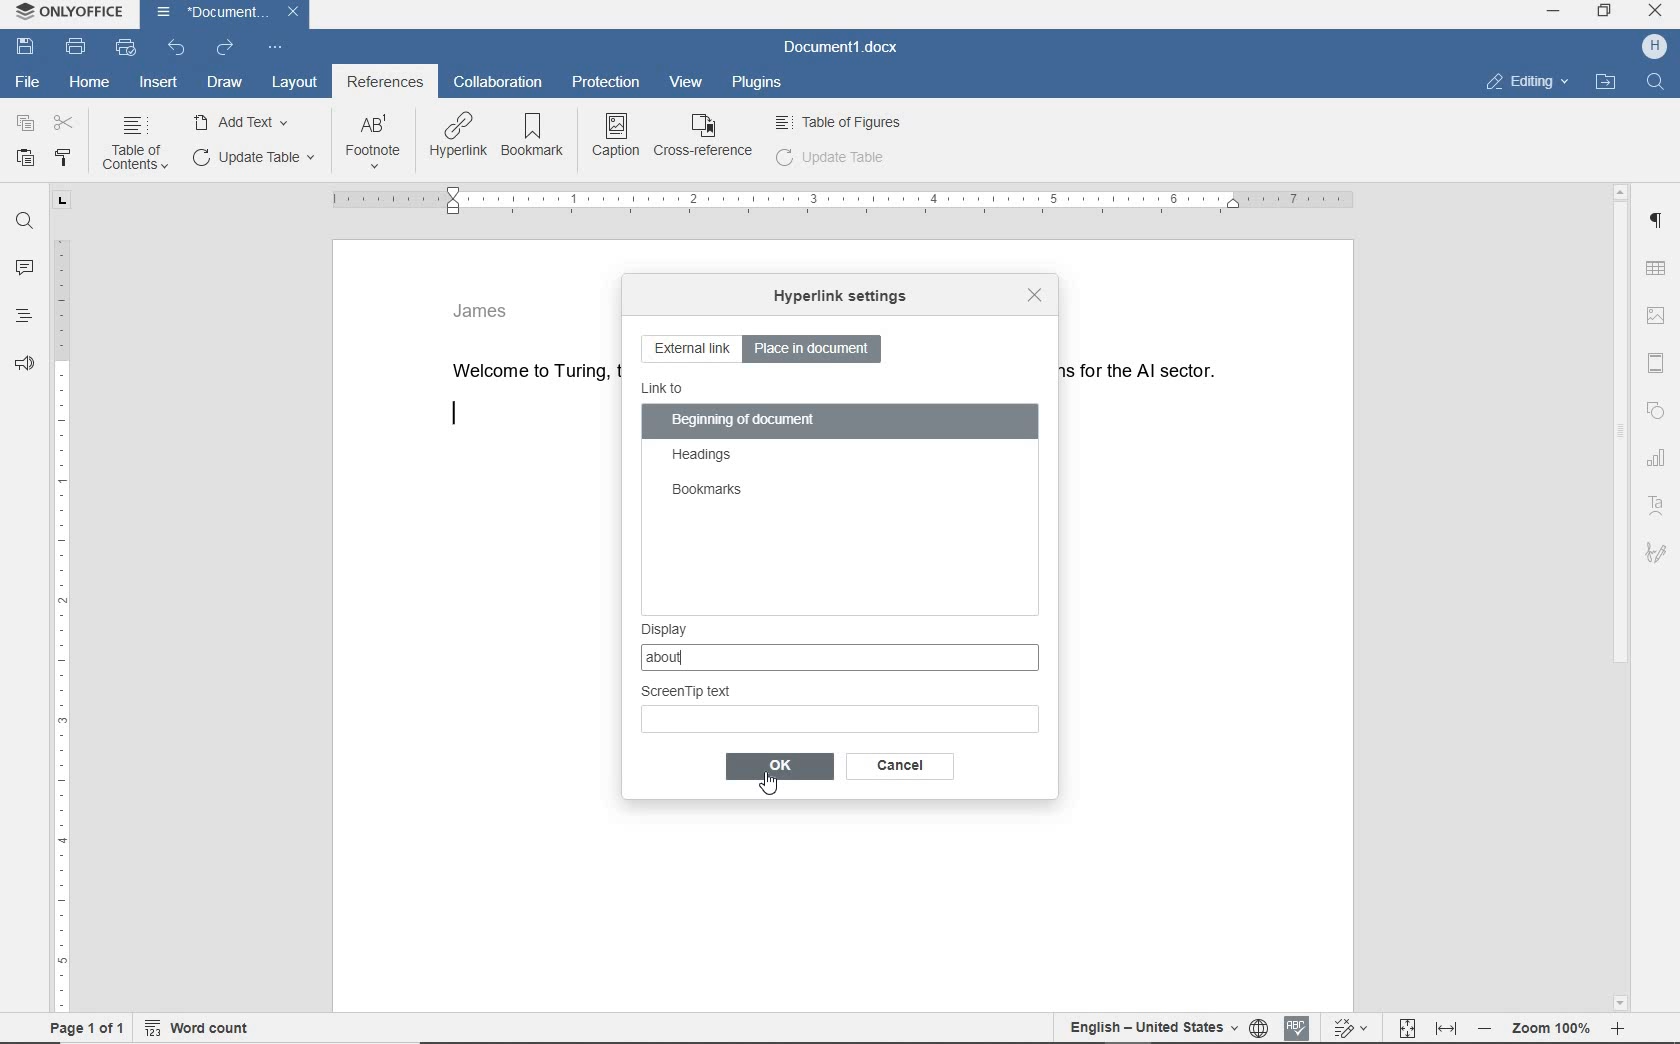 This screenshot has height=1044, width=1680. I want to click on zoom 100%, so click(1557, 1031).